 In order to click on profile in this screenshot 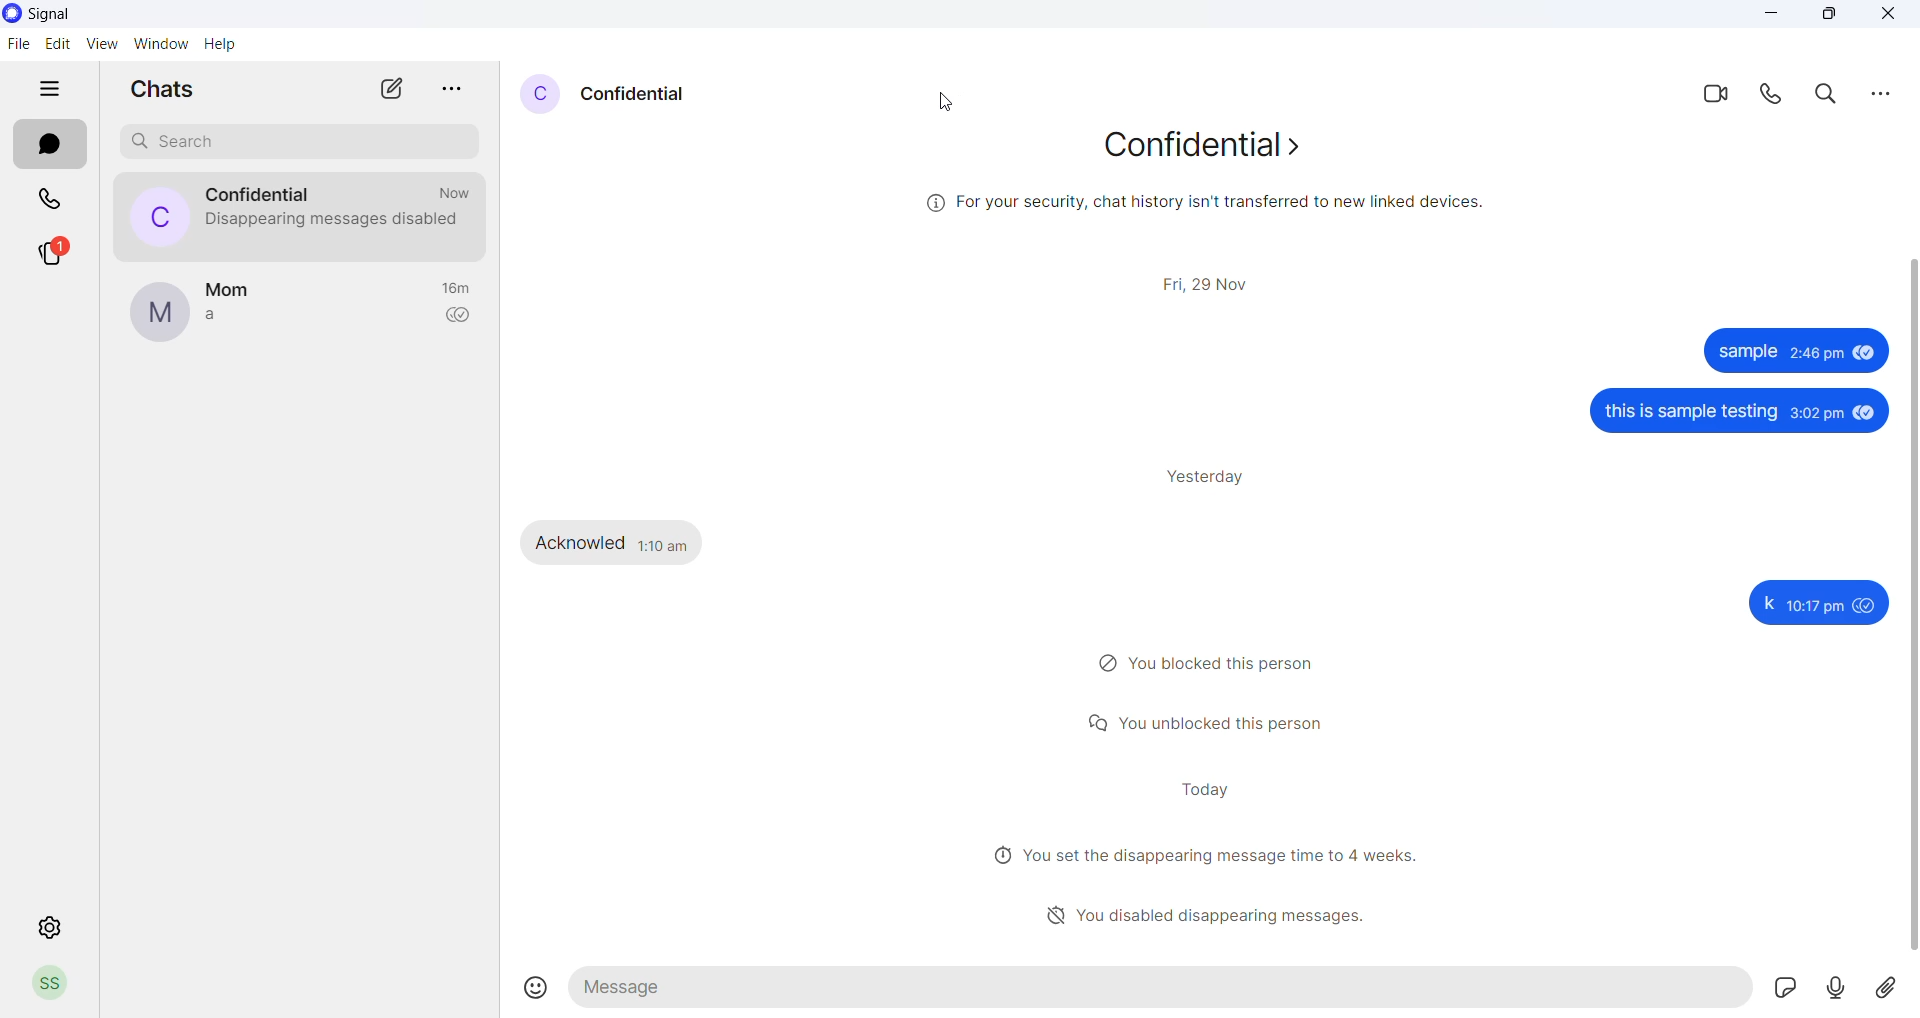, I will do `click(58, 985)`.